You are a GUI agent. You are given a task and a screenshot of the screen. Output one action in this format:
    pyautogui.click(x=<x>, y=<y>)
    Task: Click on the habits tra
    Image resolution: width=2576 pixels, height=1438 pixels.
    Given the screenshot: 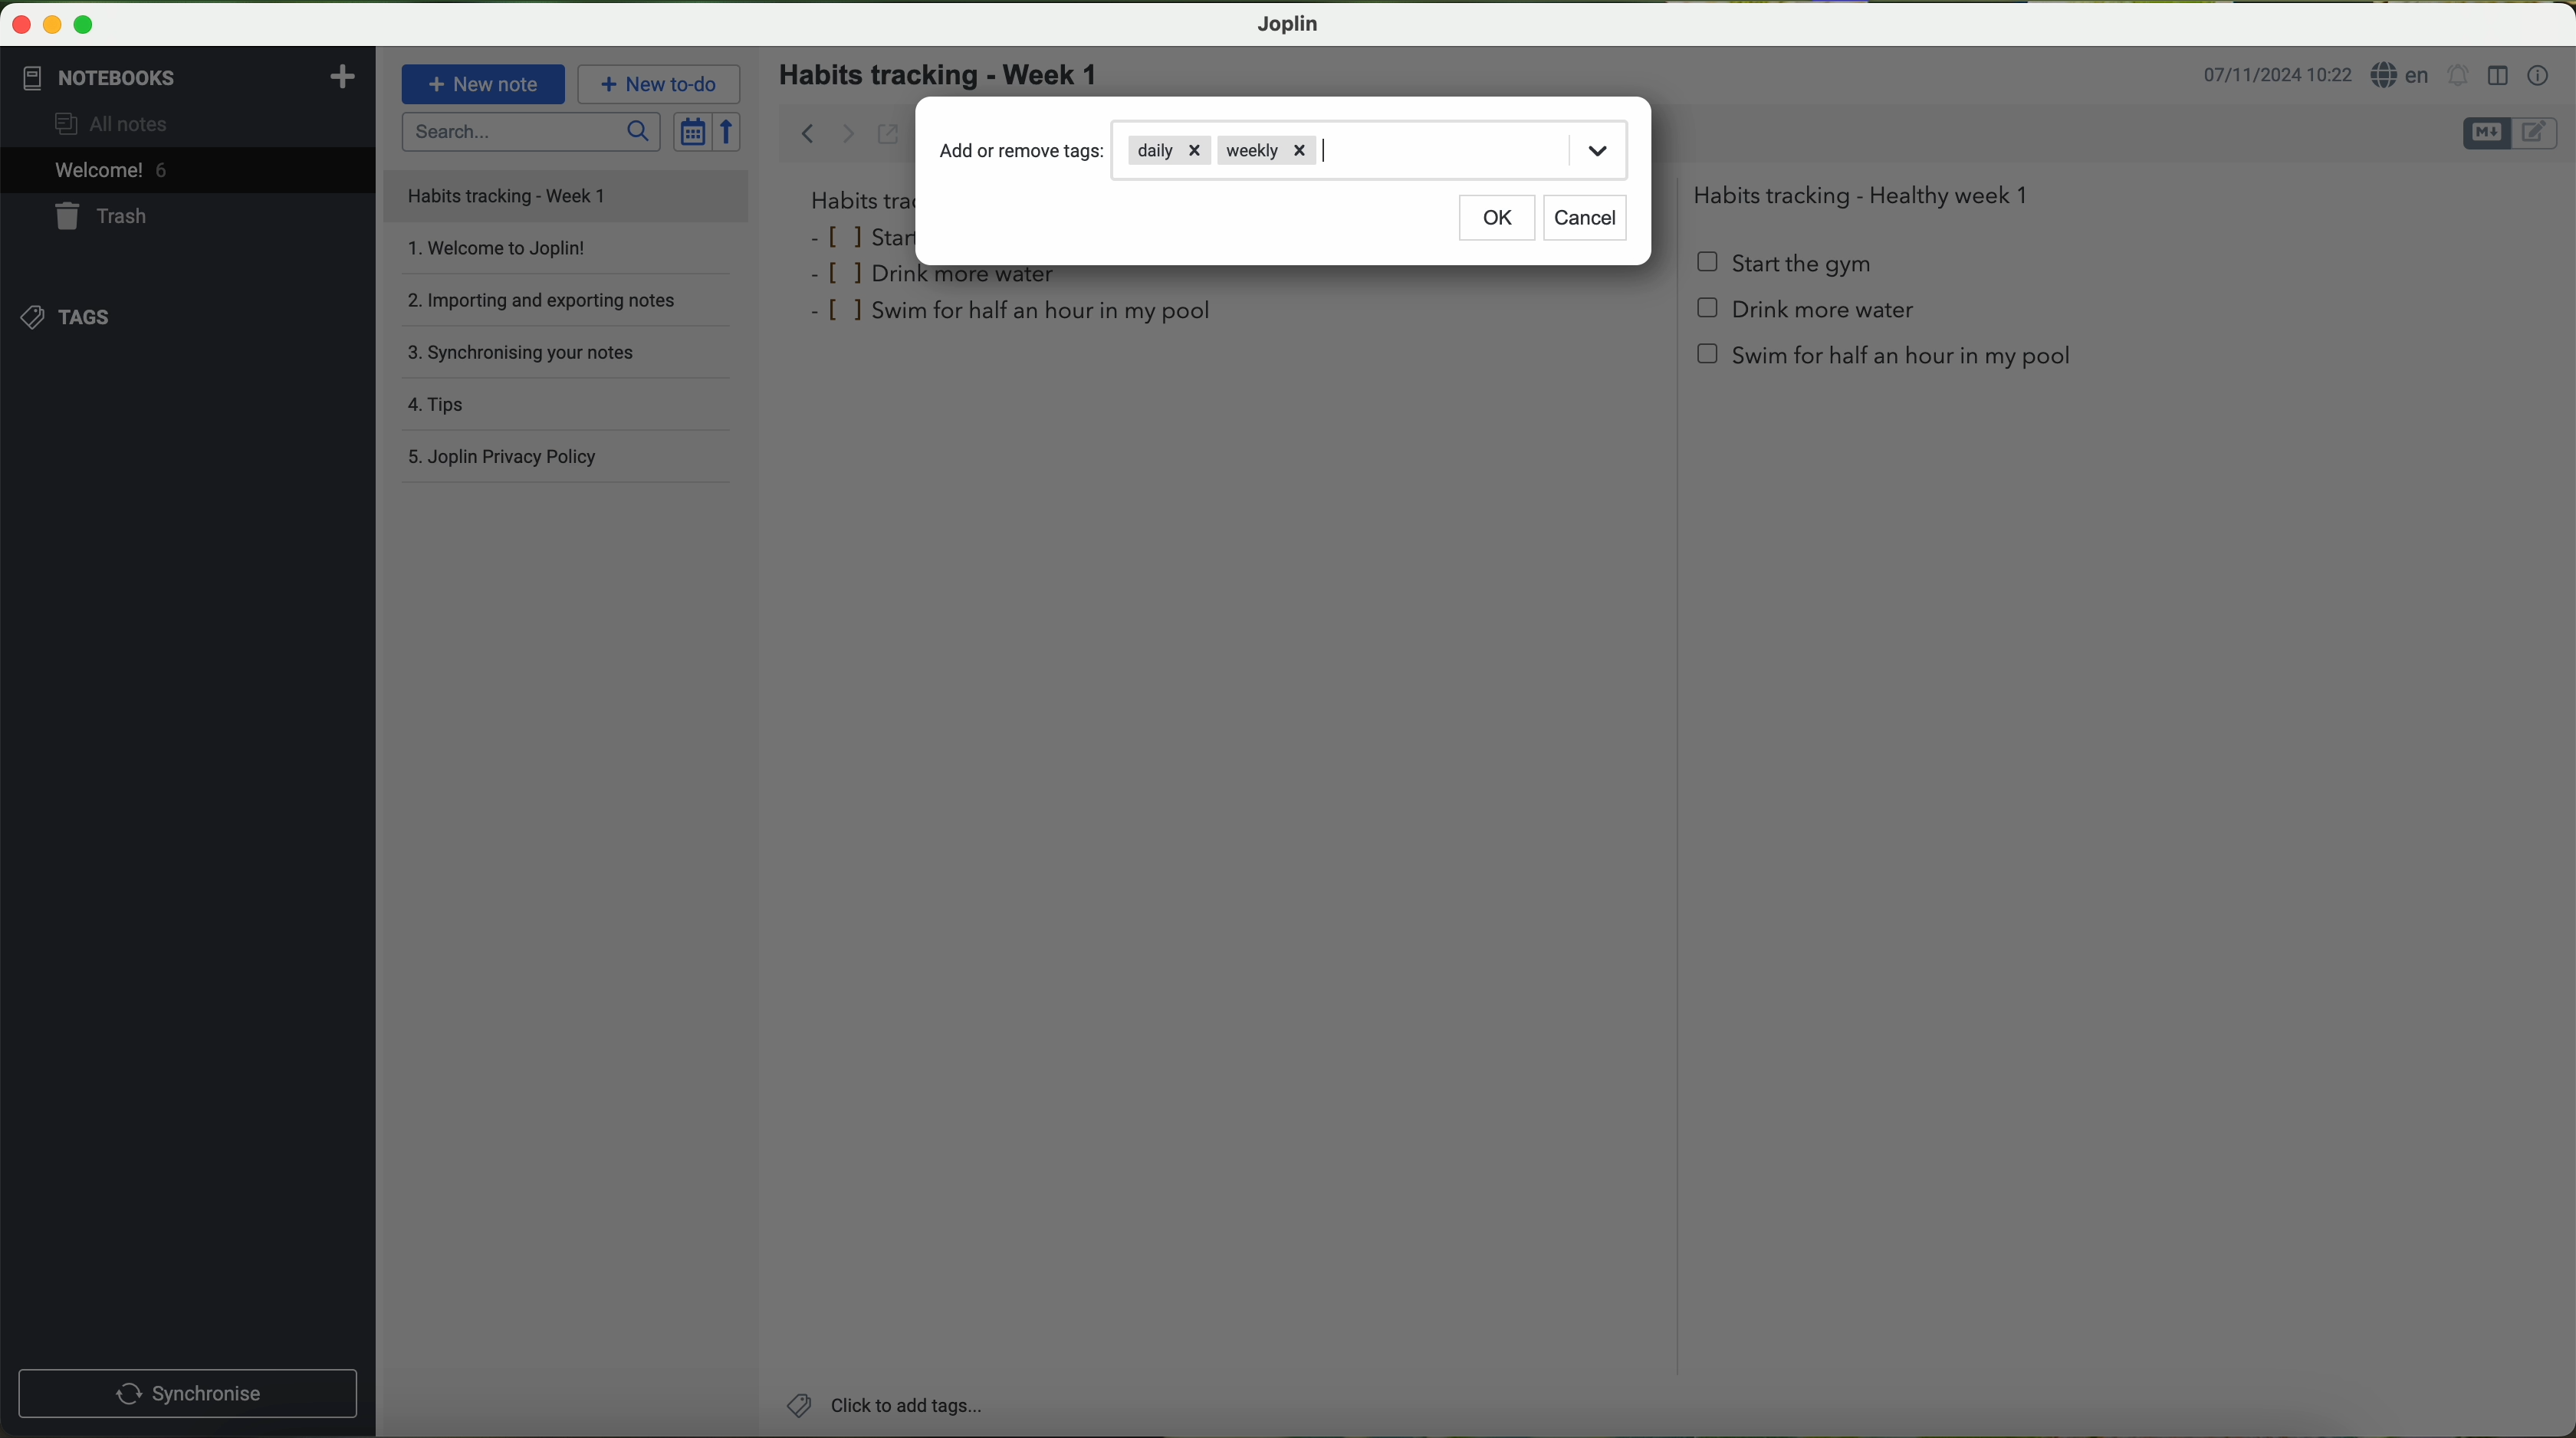 What is the action you would take?
    pyautogui.click(x=858, y=200)
    